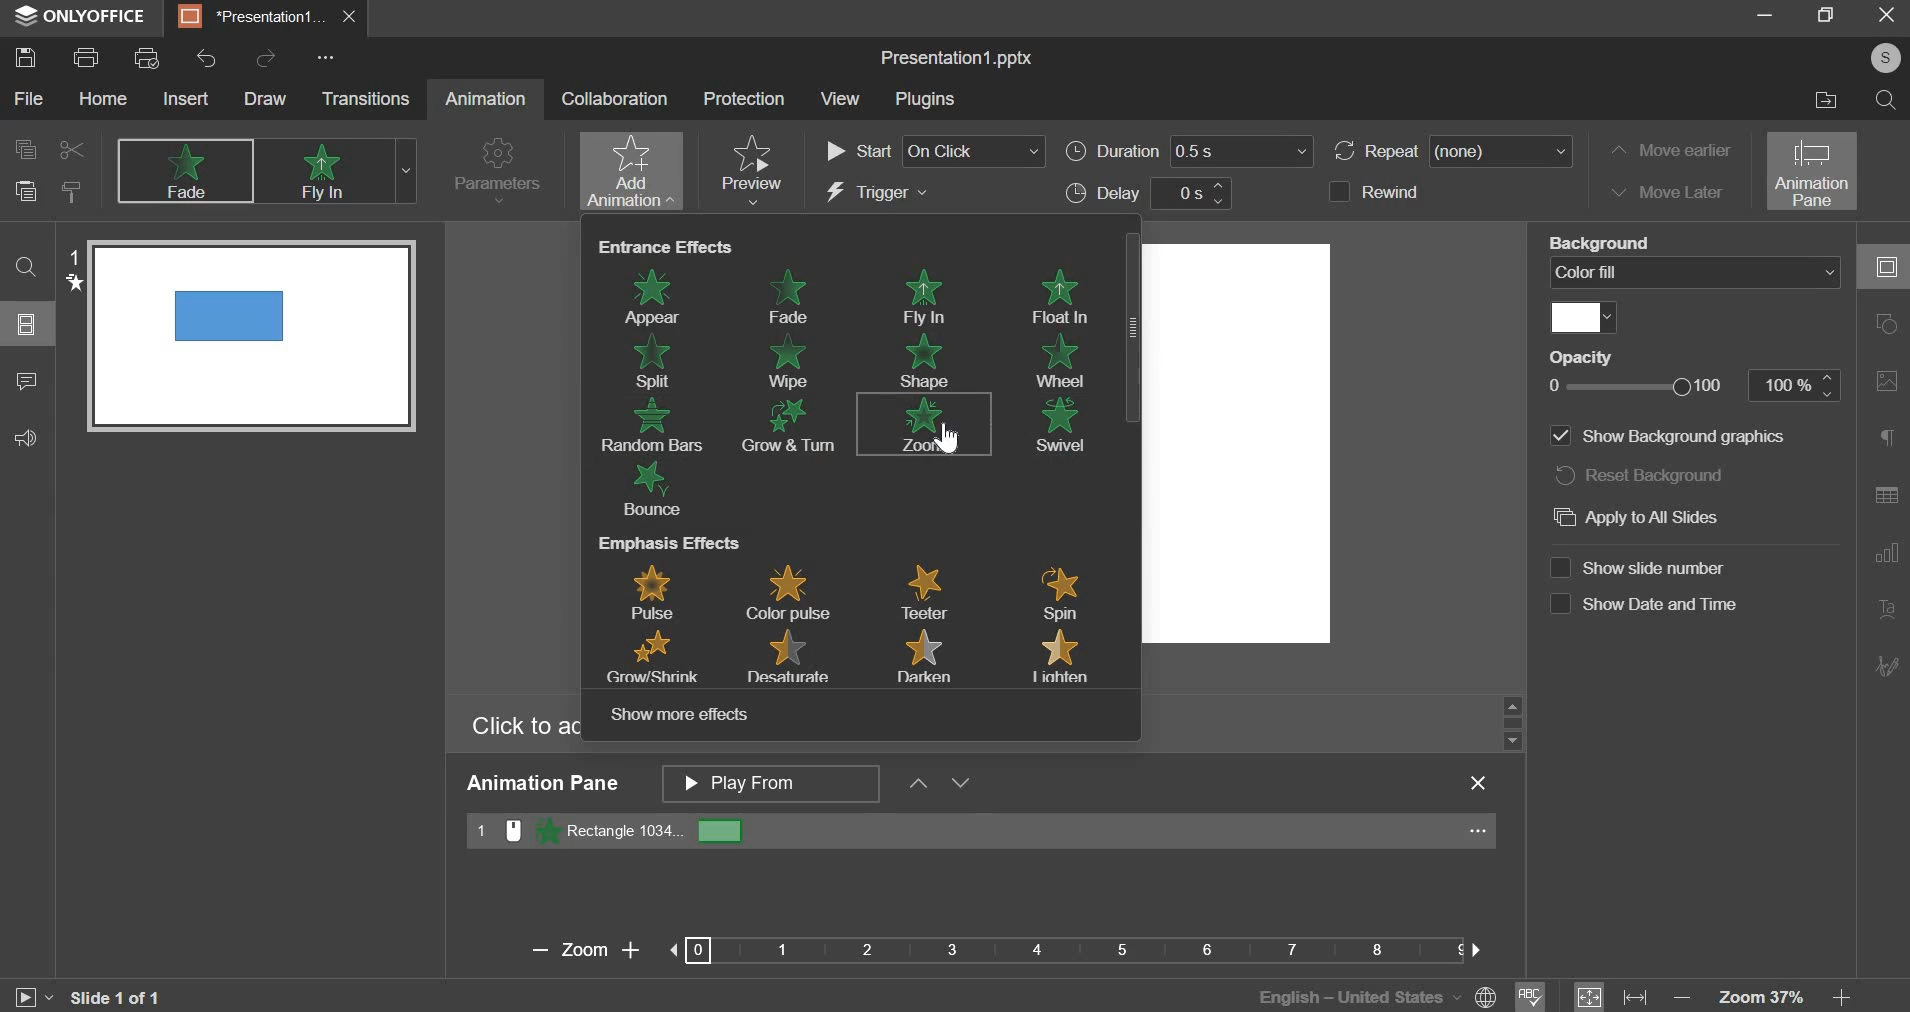 This screenshot has width=1910, height=1012. Describe the element at coordinates (1577, 316) in the screenshot. I see `color fill` at that location.